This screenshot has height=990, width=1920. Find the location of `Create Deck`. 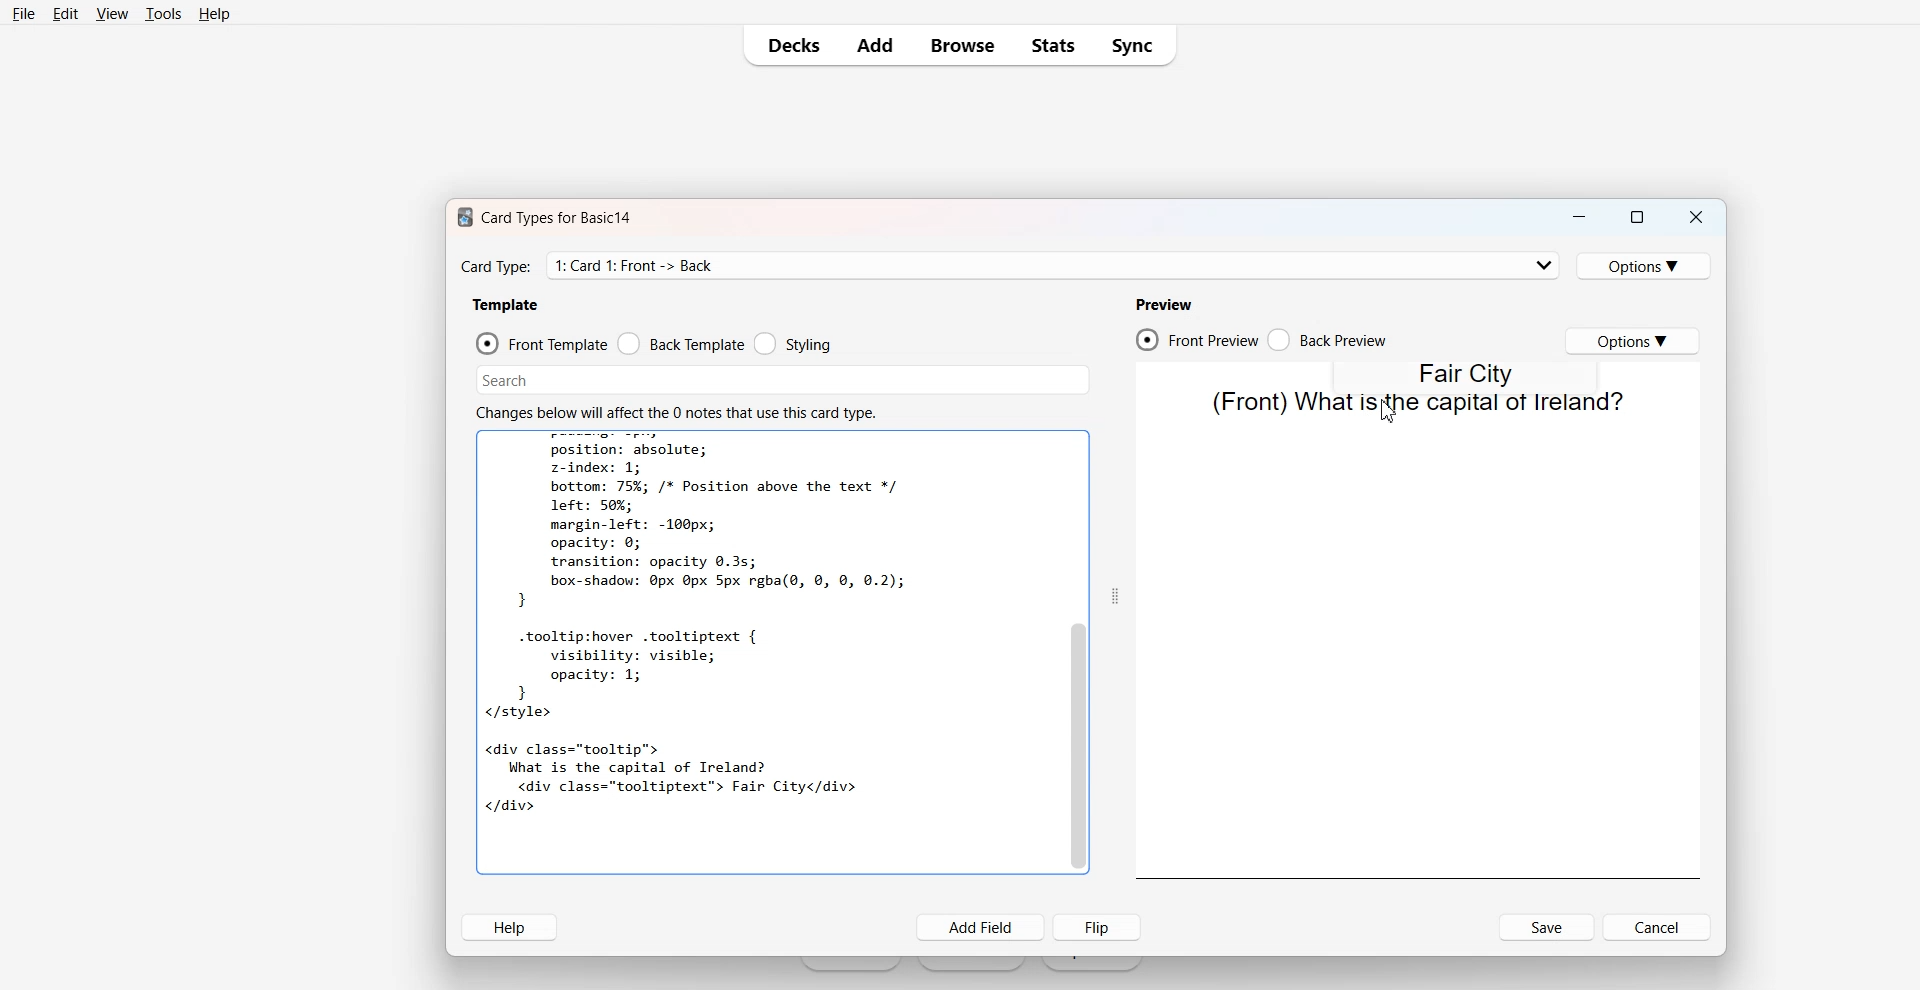

Create Deck is located at coordinates (972, 965).